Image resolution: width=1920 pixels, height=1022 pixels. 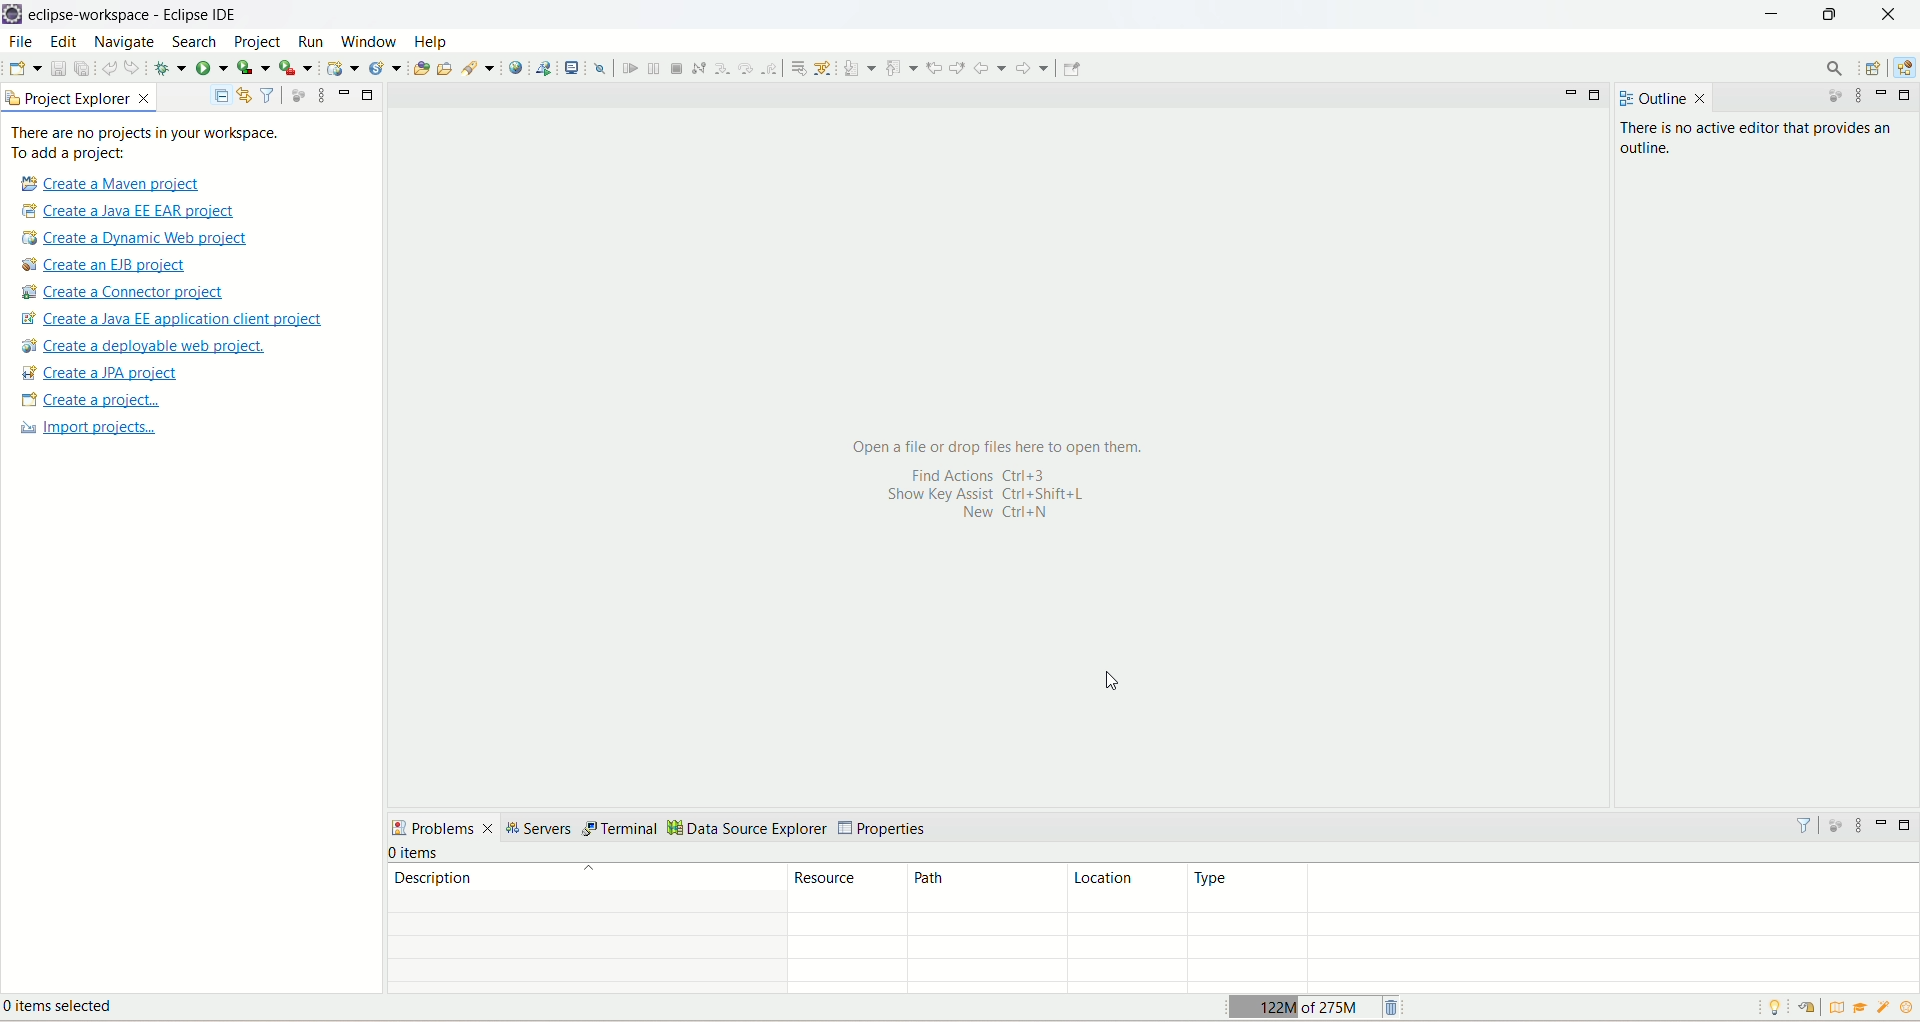 I want to click on open web service, so click(x=516, y=68).